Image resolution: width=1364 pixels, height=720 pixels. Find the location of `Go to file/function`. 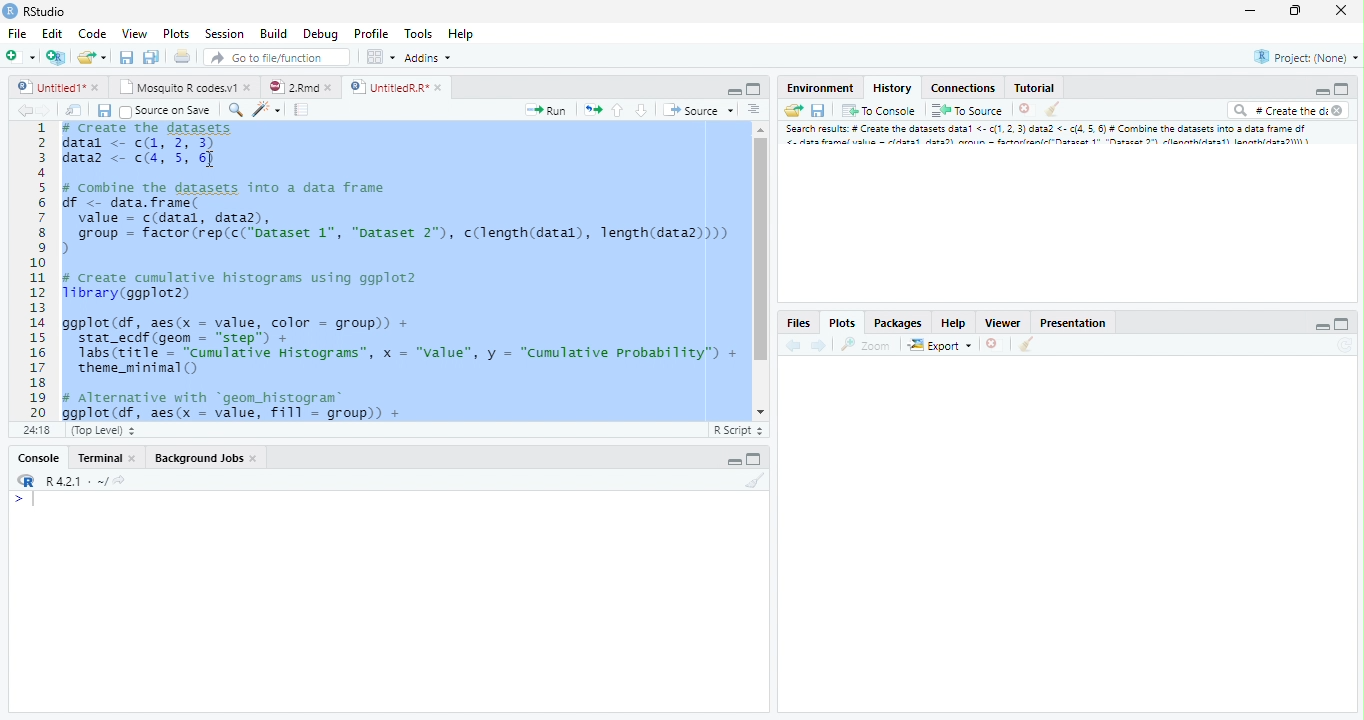

Go to file/function is located at coordinates (275, 58).